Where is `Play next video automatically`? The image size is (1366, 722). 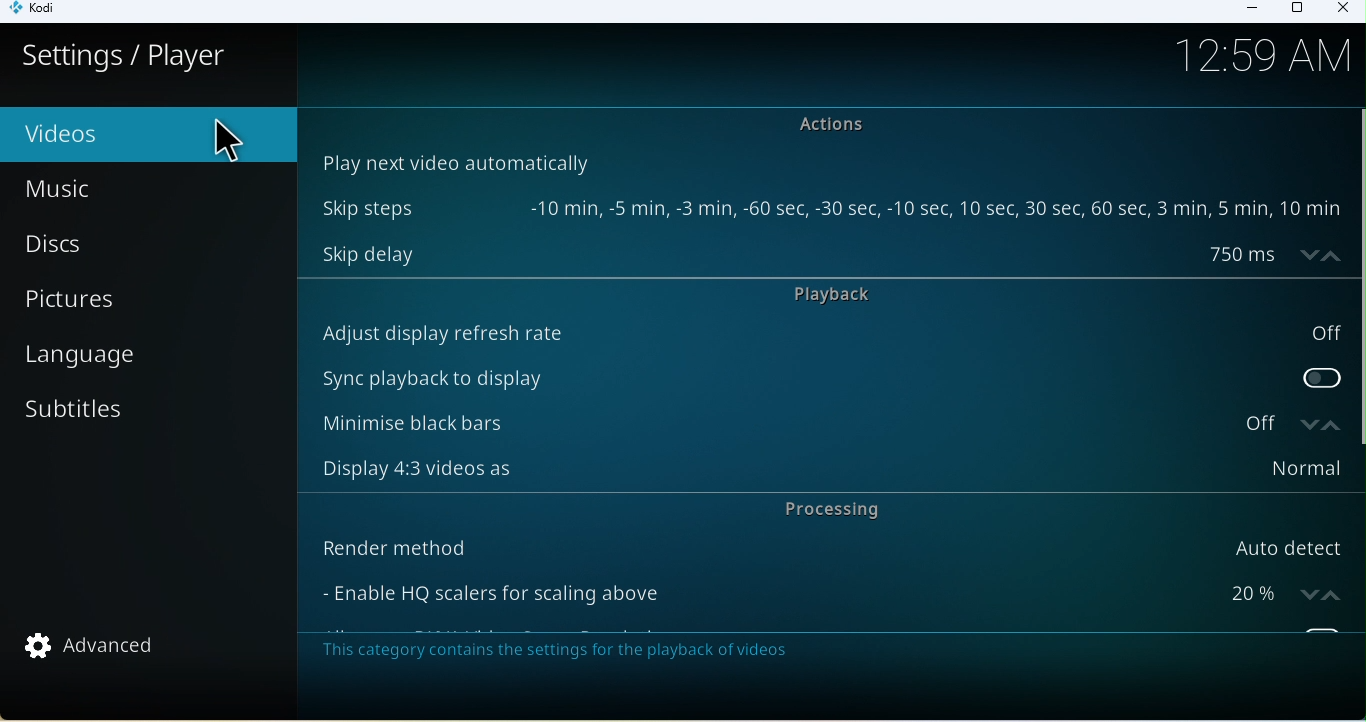 Play next video automatically is located at coordinates (453, 161).